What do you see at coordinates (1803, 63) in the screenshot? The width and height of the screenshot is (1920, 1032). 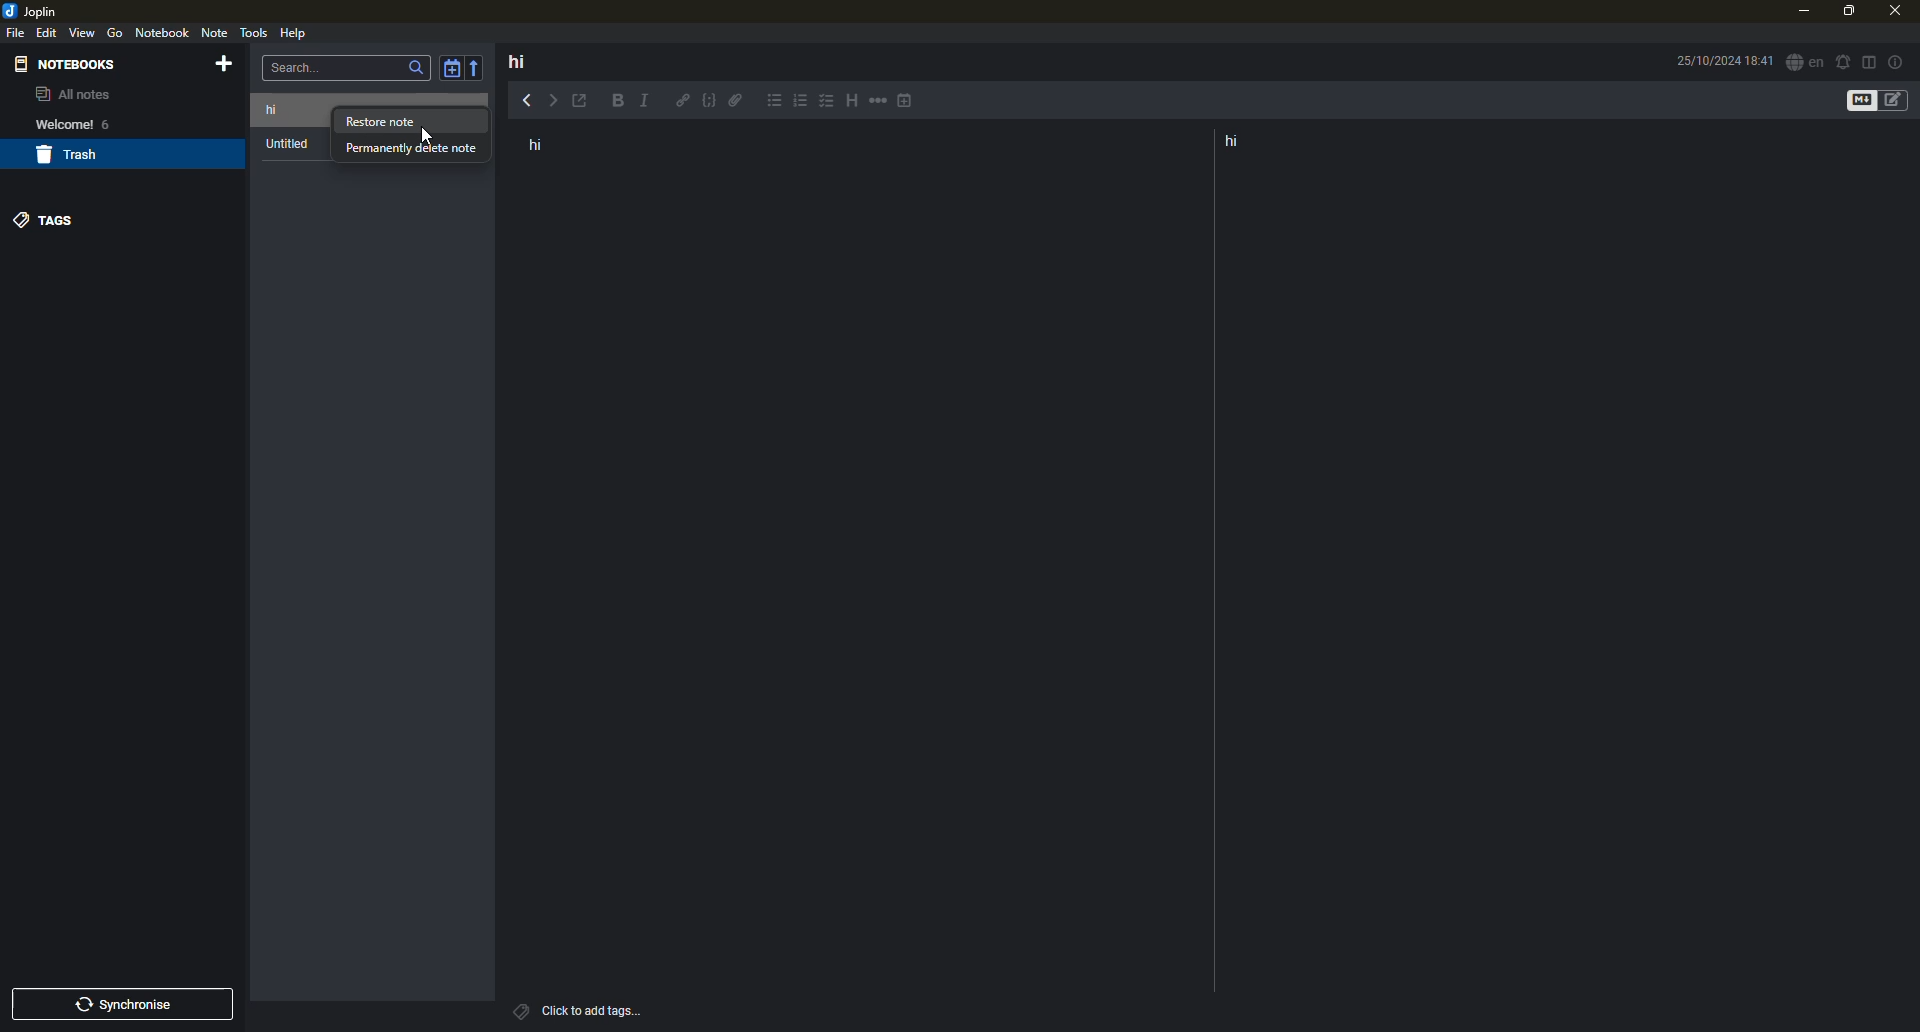 I see `spell checker` at bounding box center [1803, 63].